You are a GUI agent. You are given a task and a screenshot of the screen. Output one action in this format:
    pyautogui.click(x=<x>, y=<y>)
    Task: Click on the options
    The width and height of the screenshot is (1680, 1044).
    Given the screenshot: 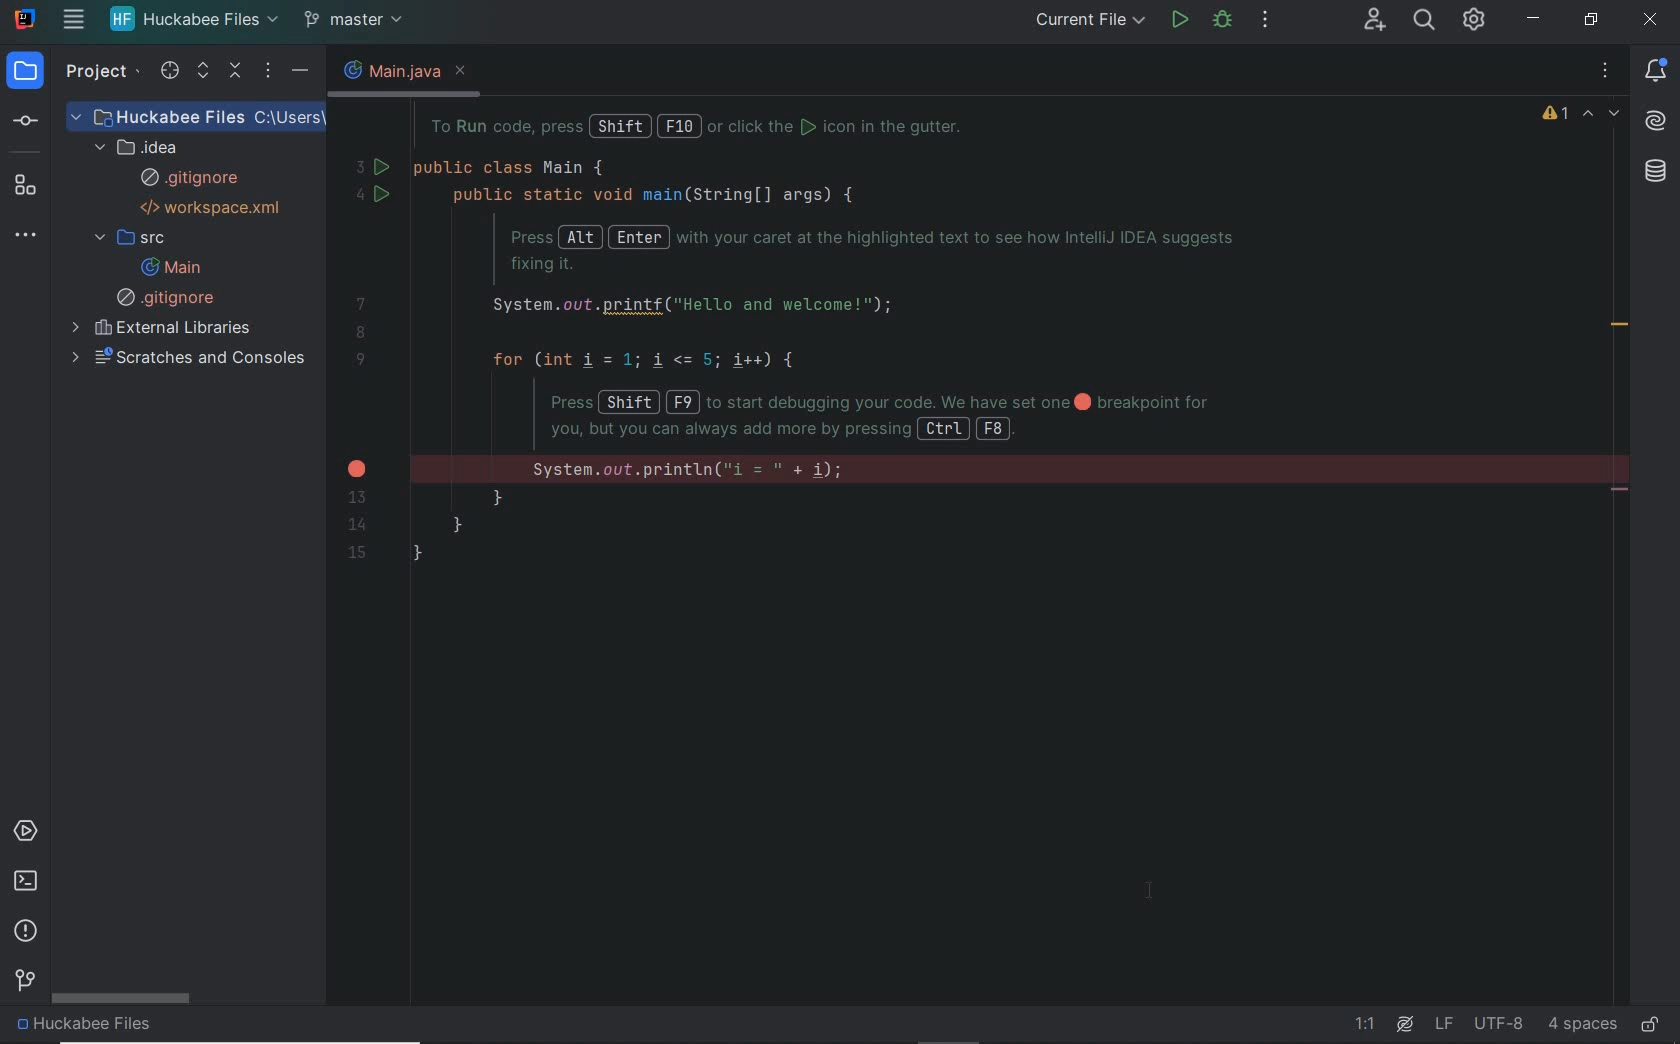 What is the action you would take?
    pyautogui.click(x=268, y=72)
    